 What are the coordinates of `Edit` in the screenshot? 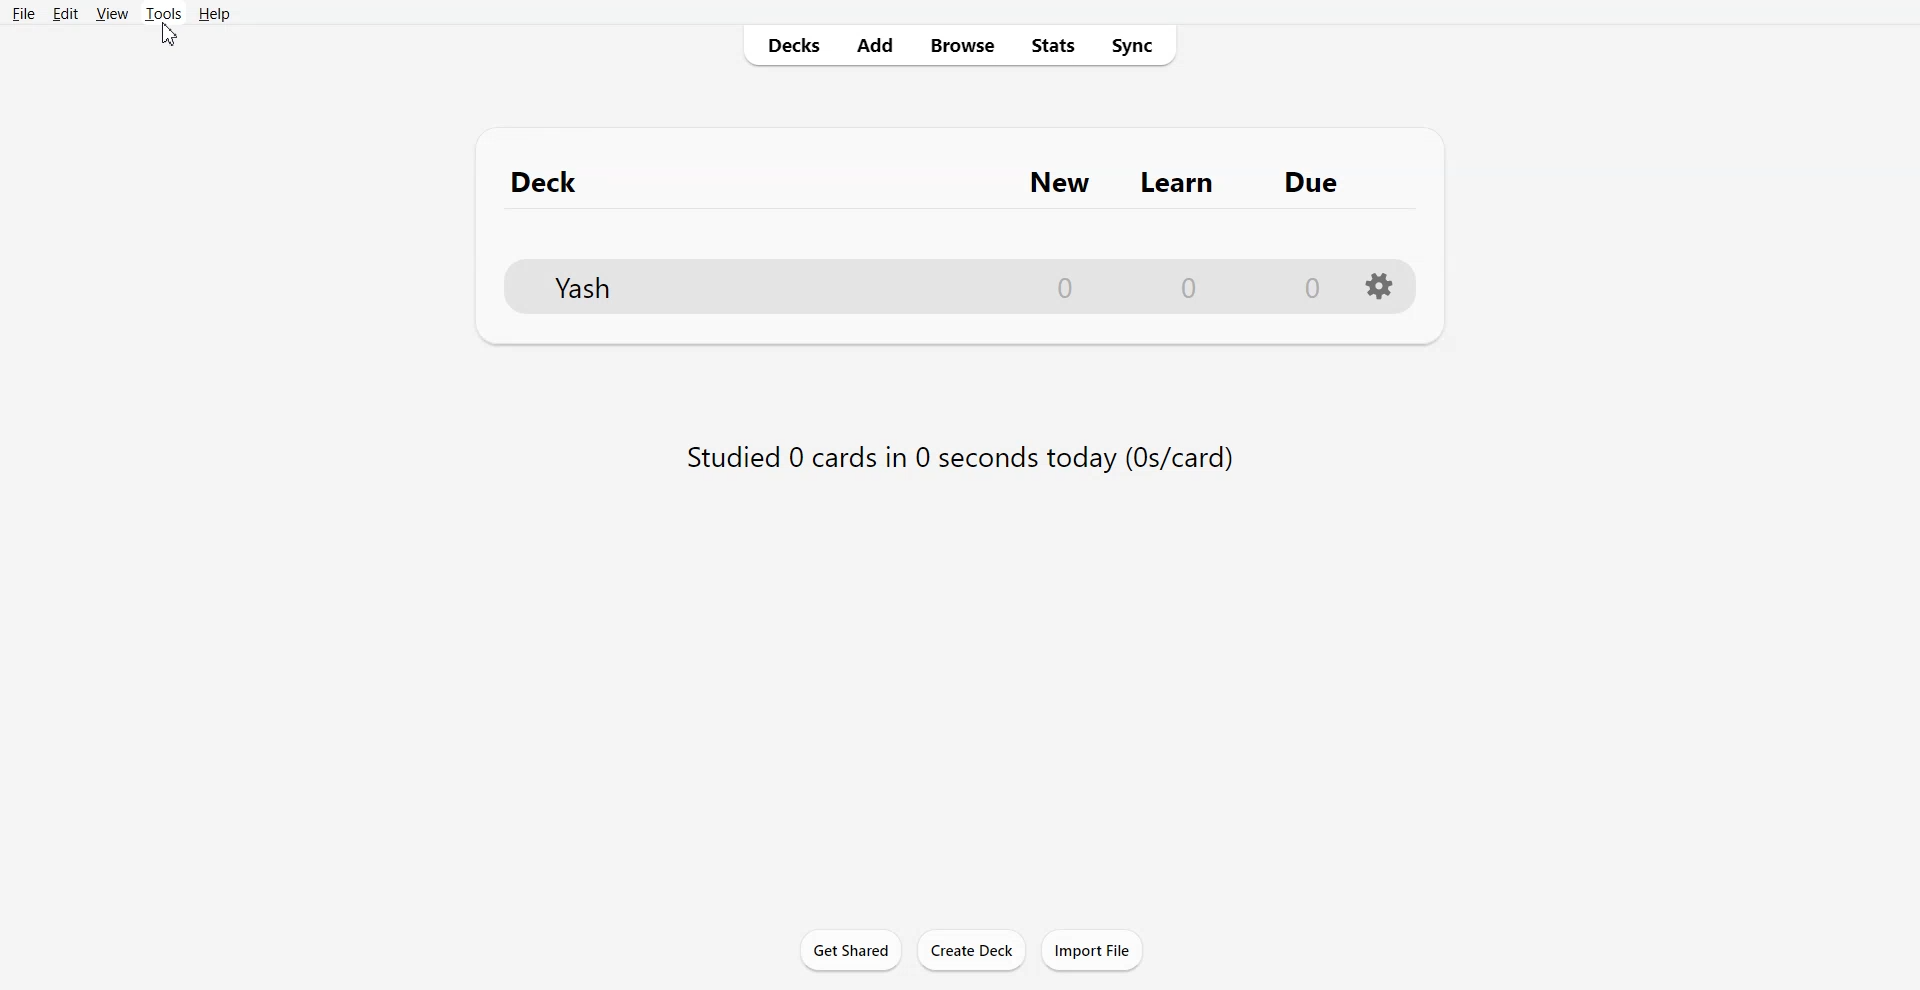 It's located at (64, 13).